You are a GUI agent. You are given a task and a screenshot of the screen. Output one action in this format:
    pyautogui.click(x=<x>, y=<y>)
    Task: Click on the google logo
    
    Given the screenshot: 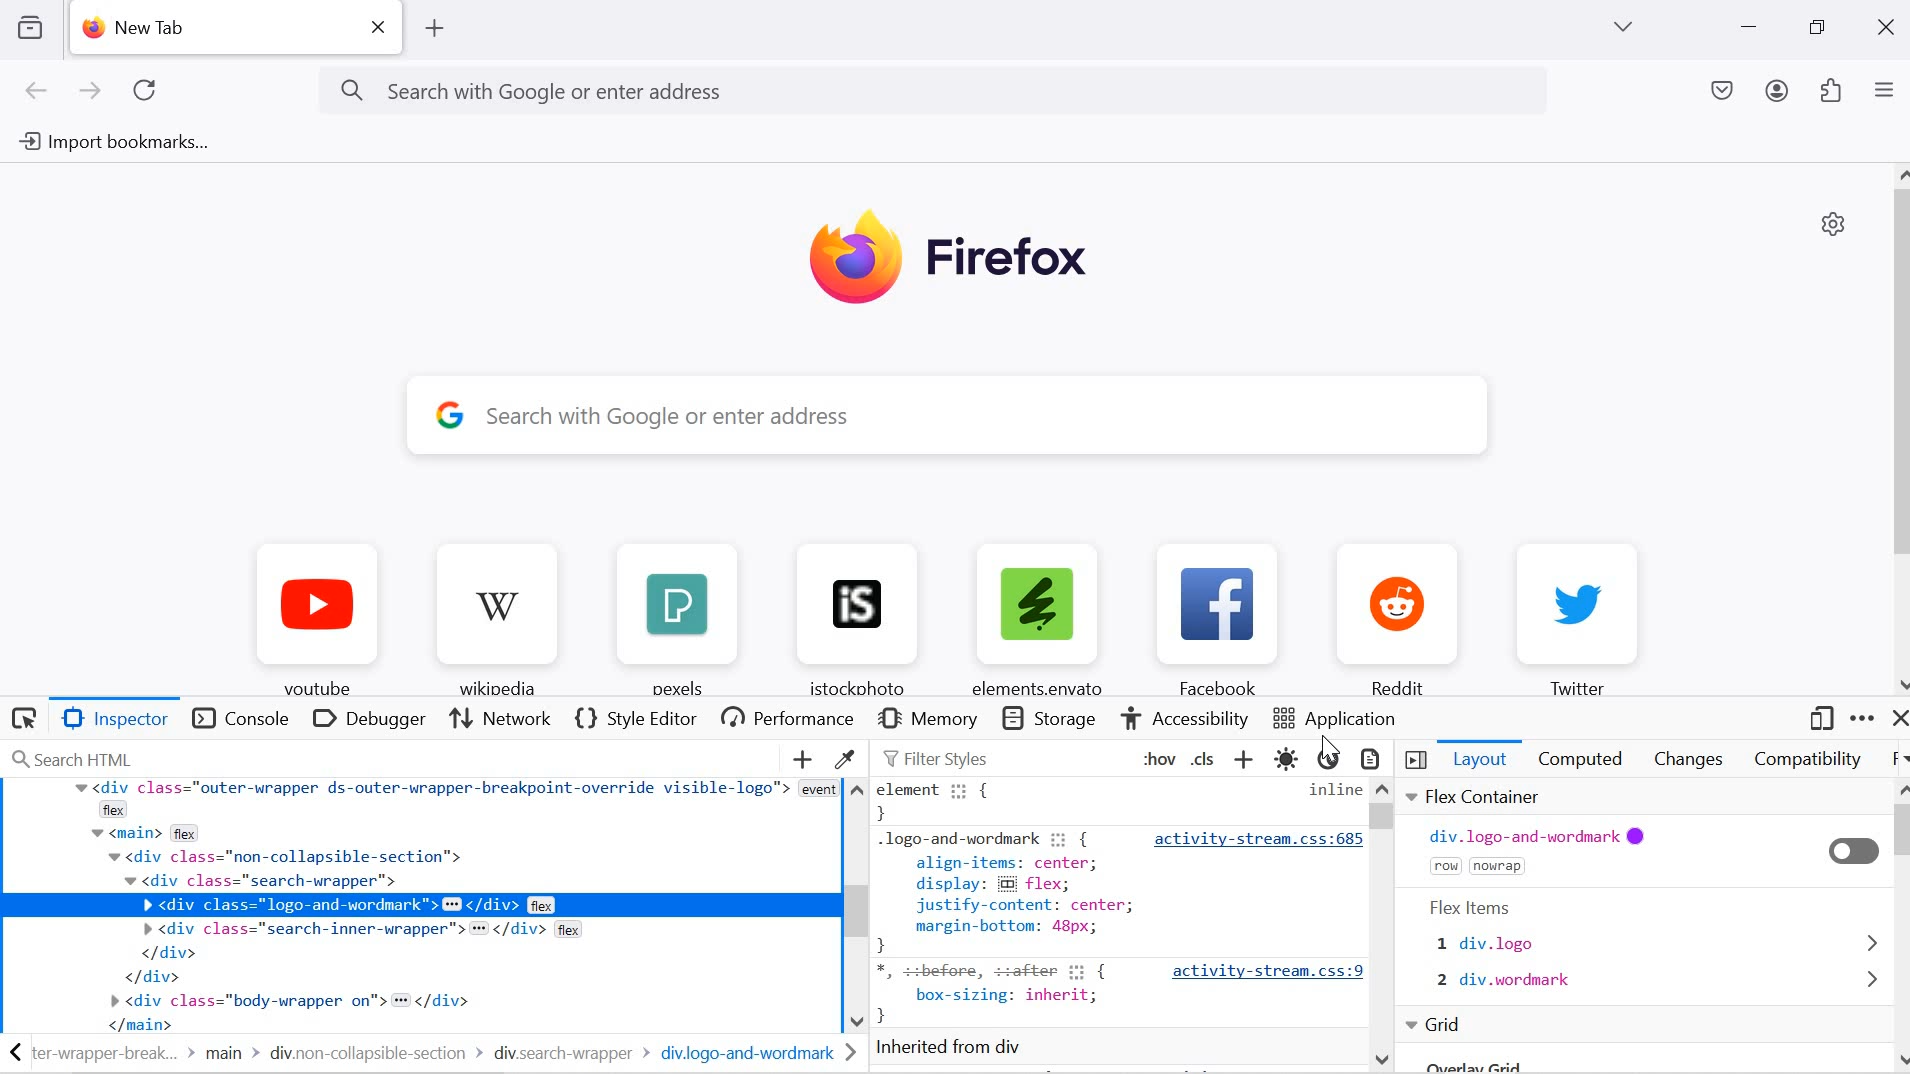 What is the action you would take?
    pyautogui.click(x=448, y=420)
    